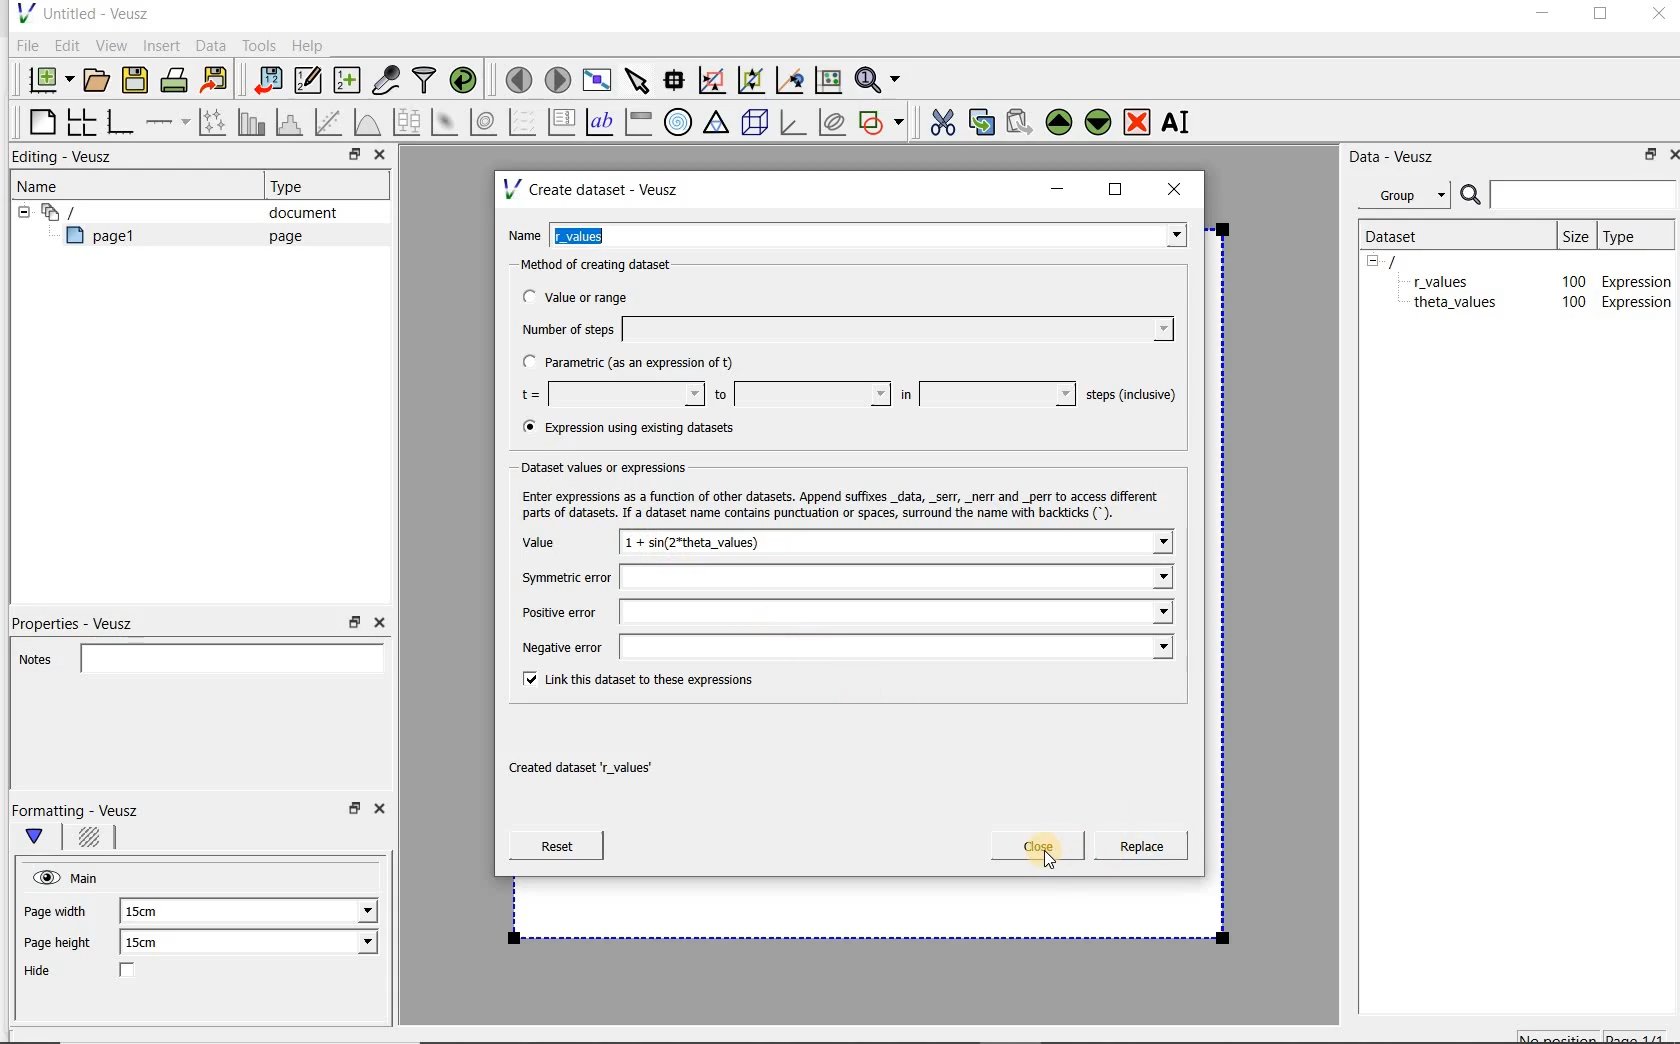 The height and width of the screenshot is (1044, 1680). I want to click on page1, so click(109, 239).